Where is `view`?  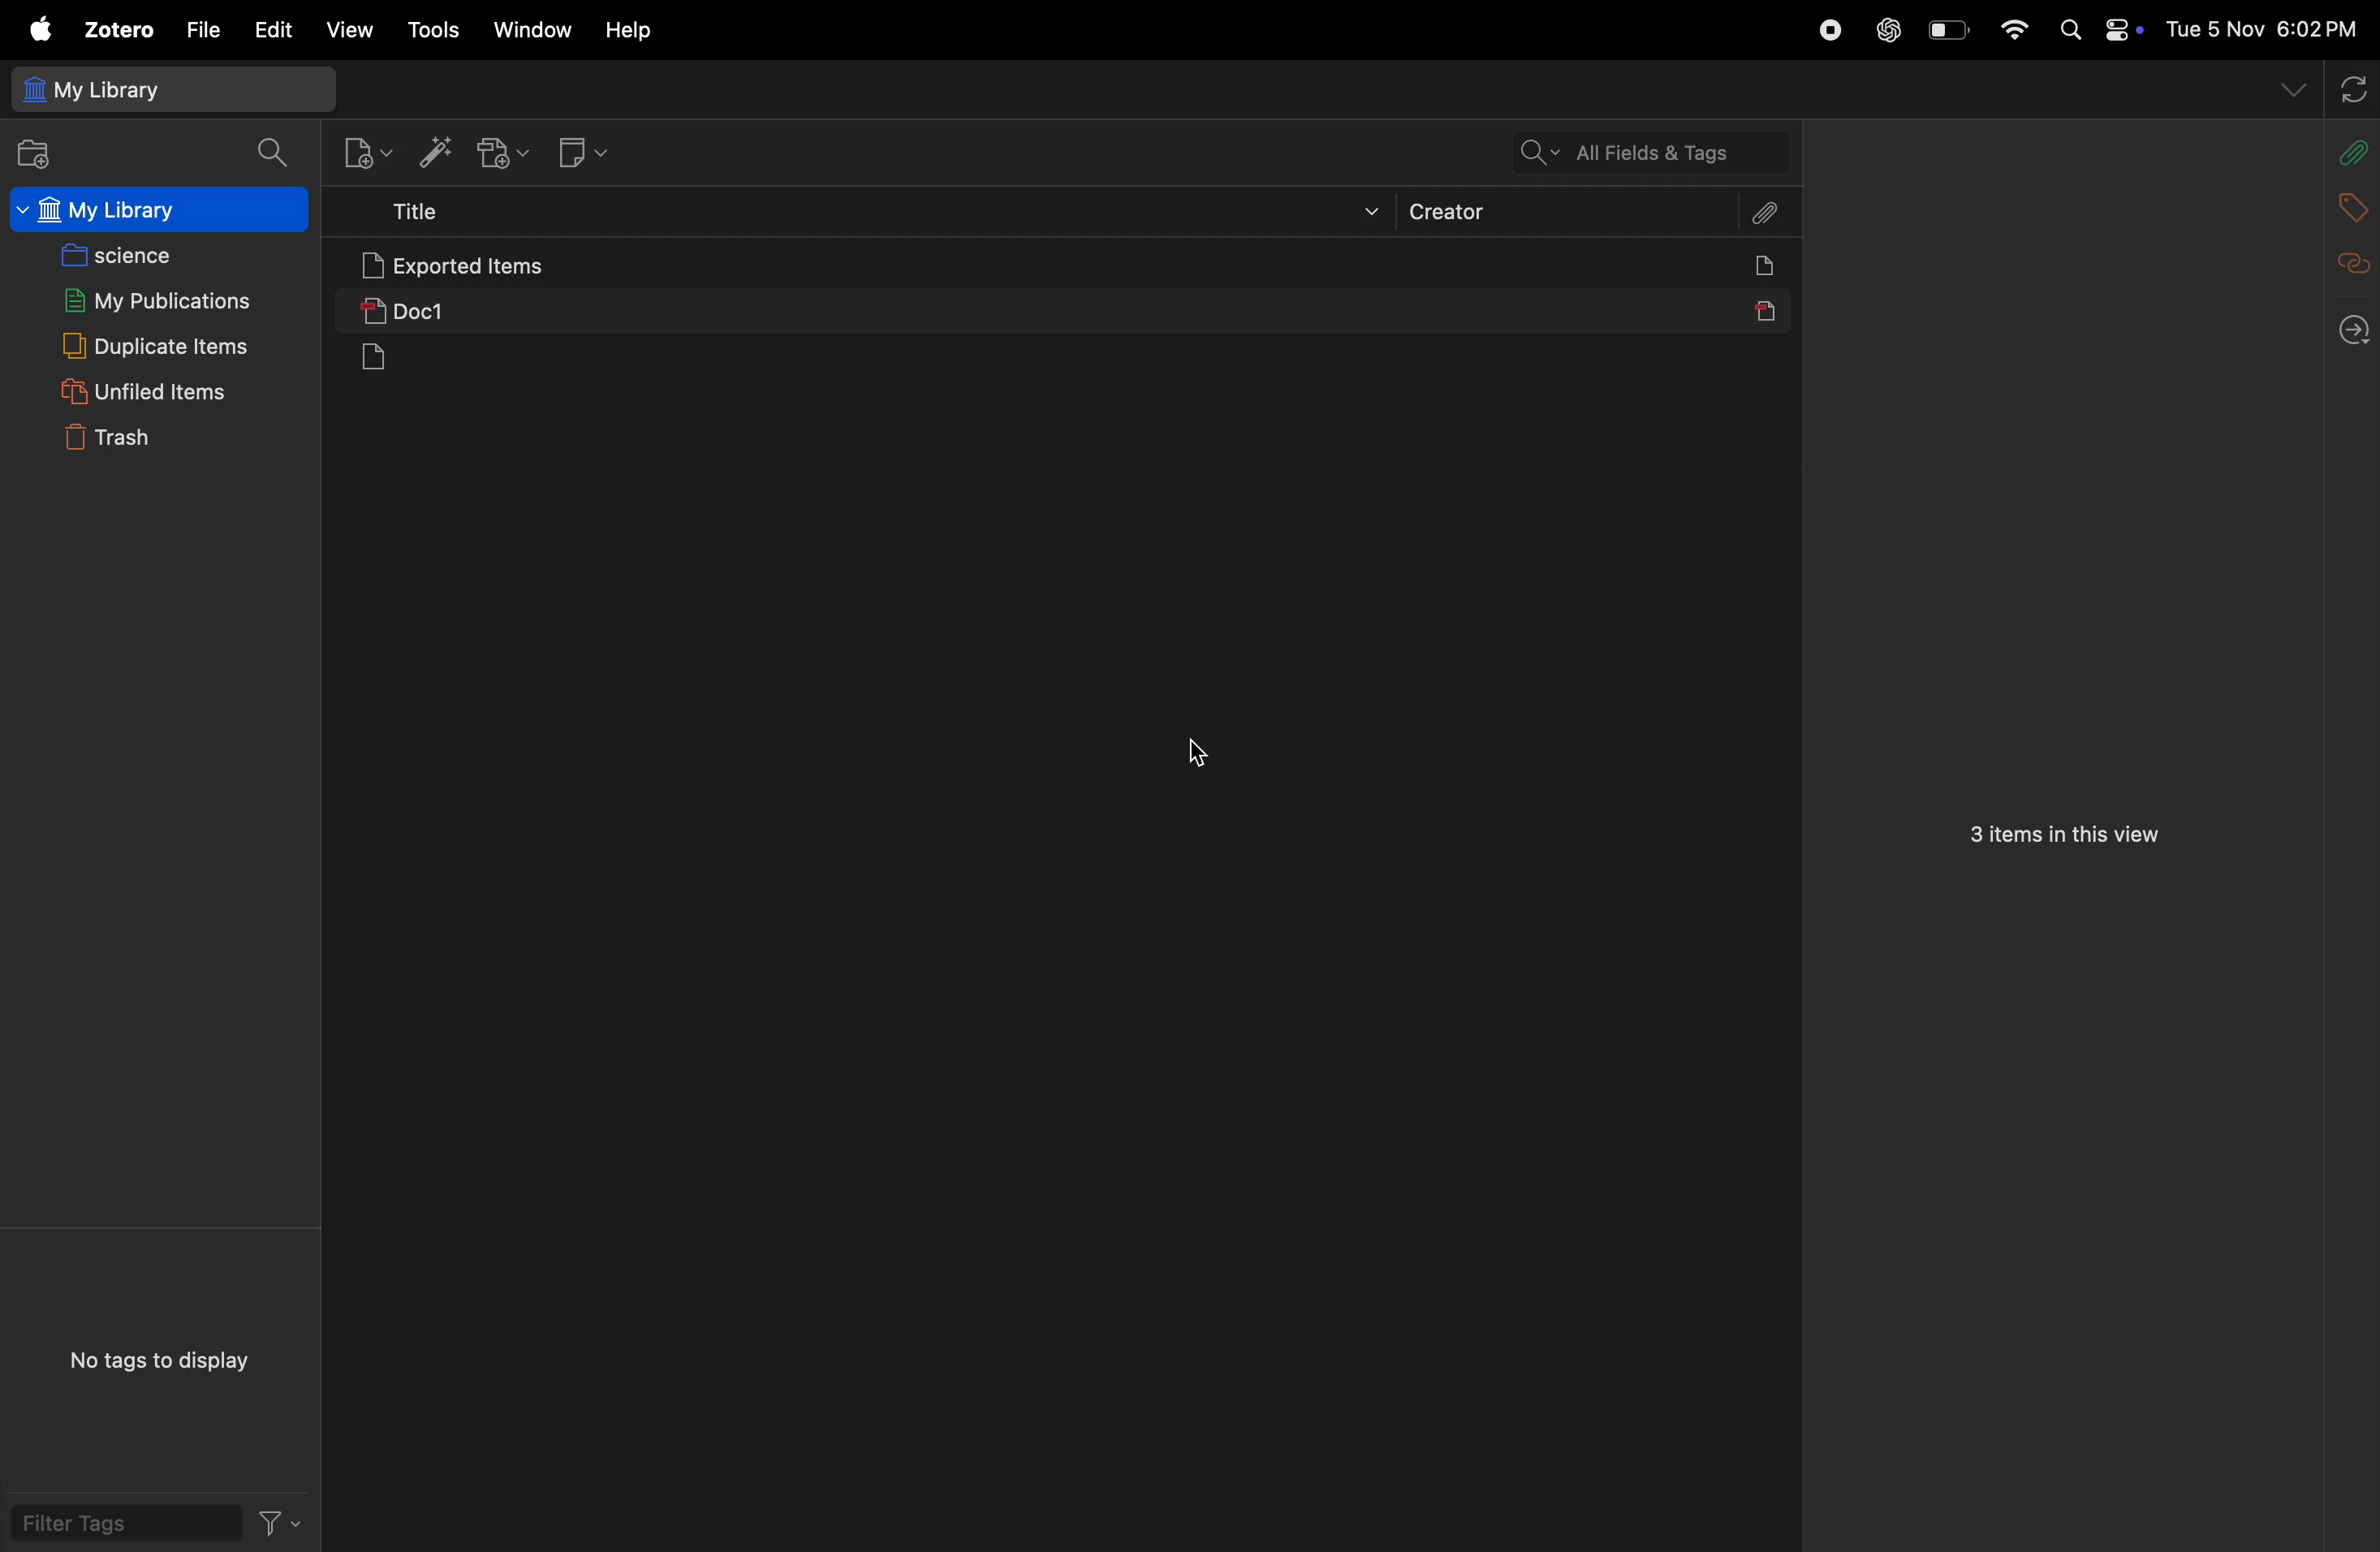 view is located at coordinates (344, 27).